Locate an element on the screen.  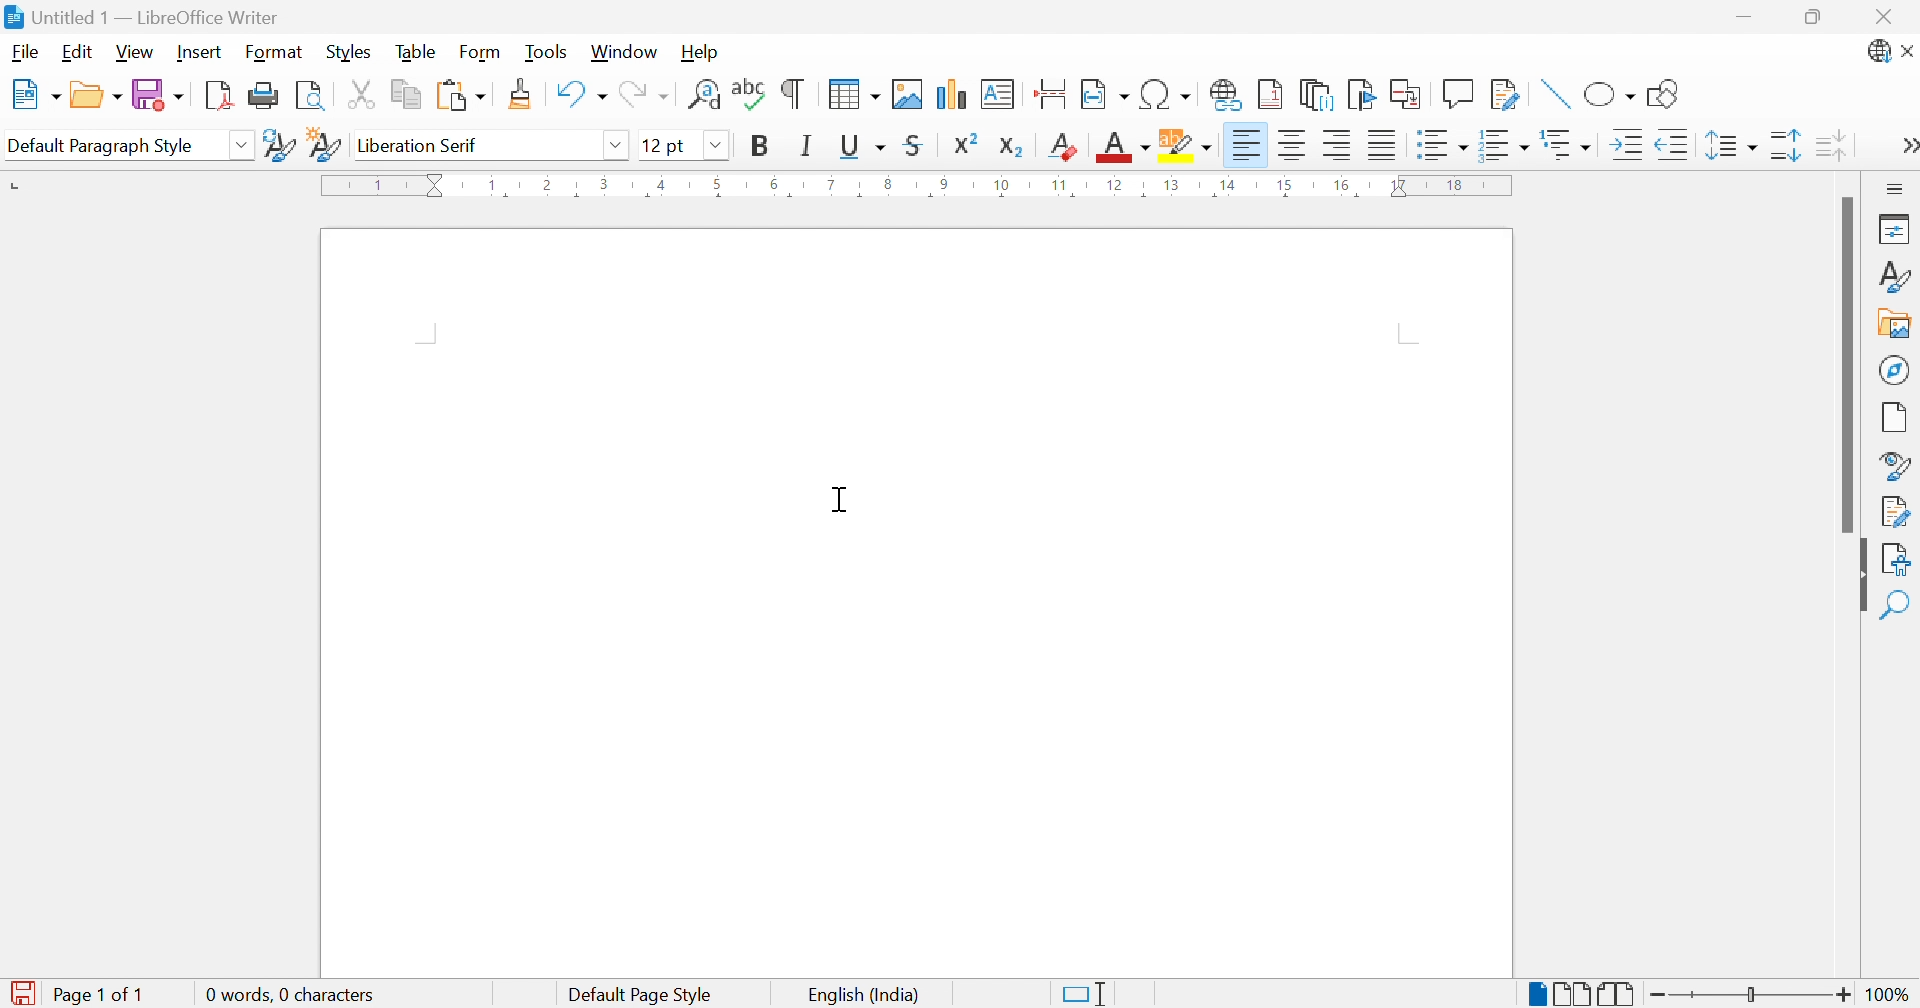
Decrease paragraph spacing is located at coordinates (1829, 143).